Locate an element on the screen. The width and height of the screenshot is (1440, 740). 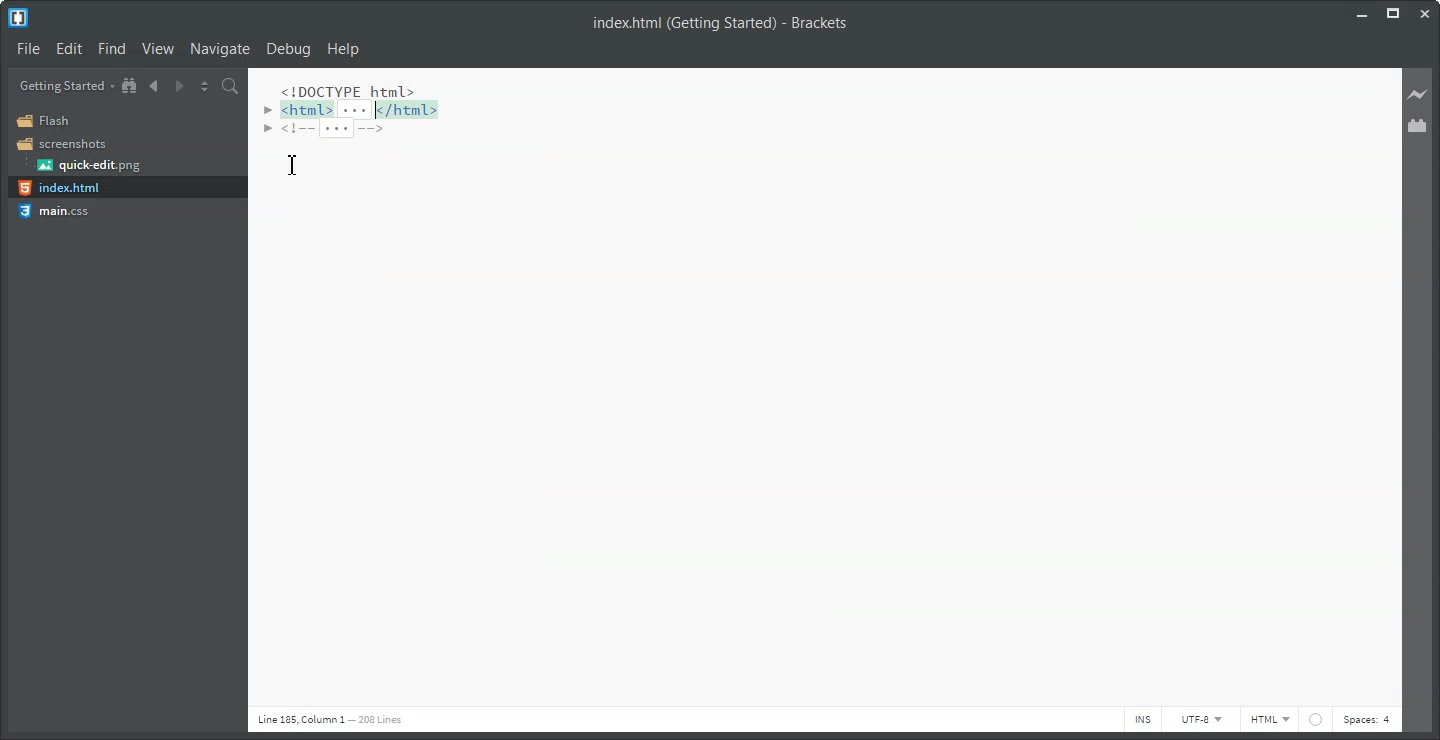
Debug is located at coordinates (288, 50).